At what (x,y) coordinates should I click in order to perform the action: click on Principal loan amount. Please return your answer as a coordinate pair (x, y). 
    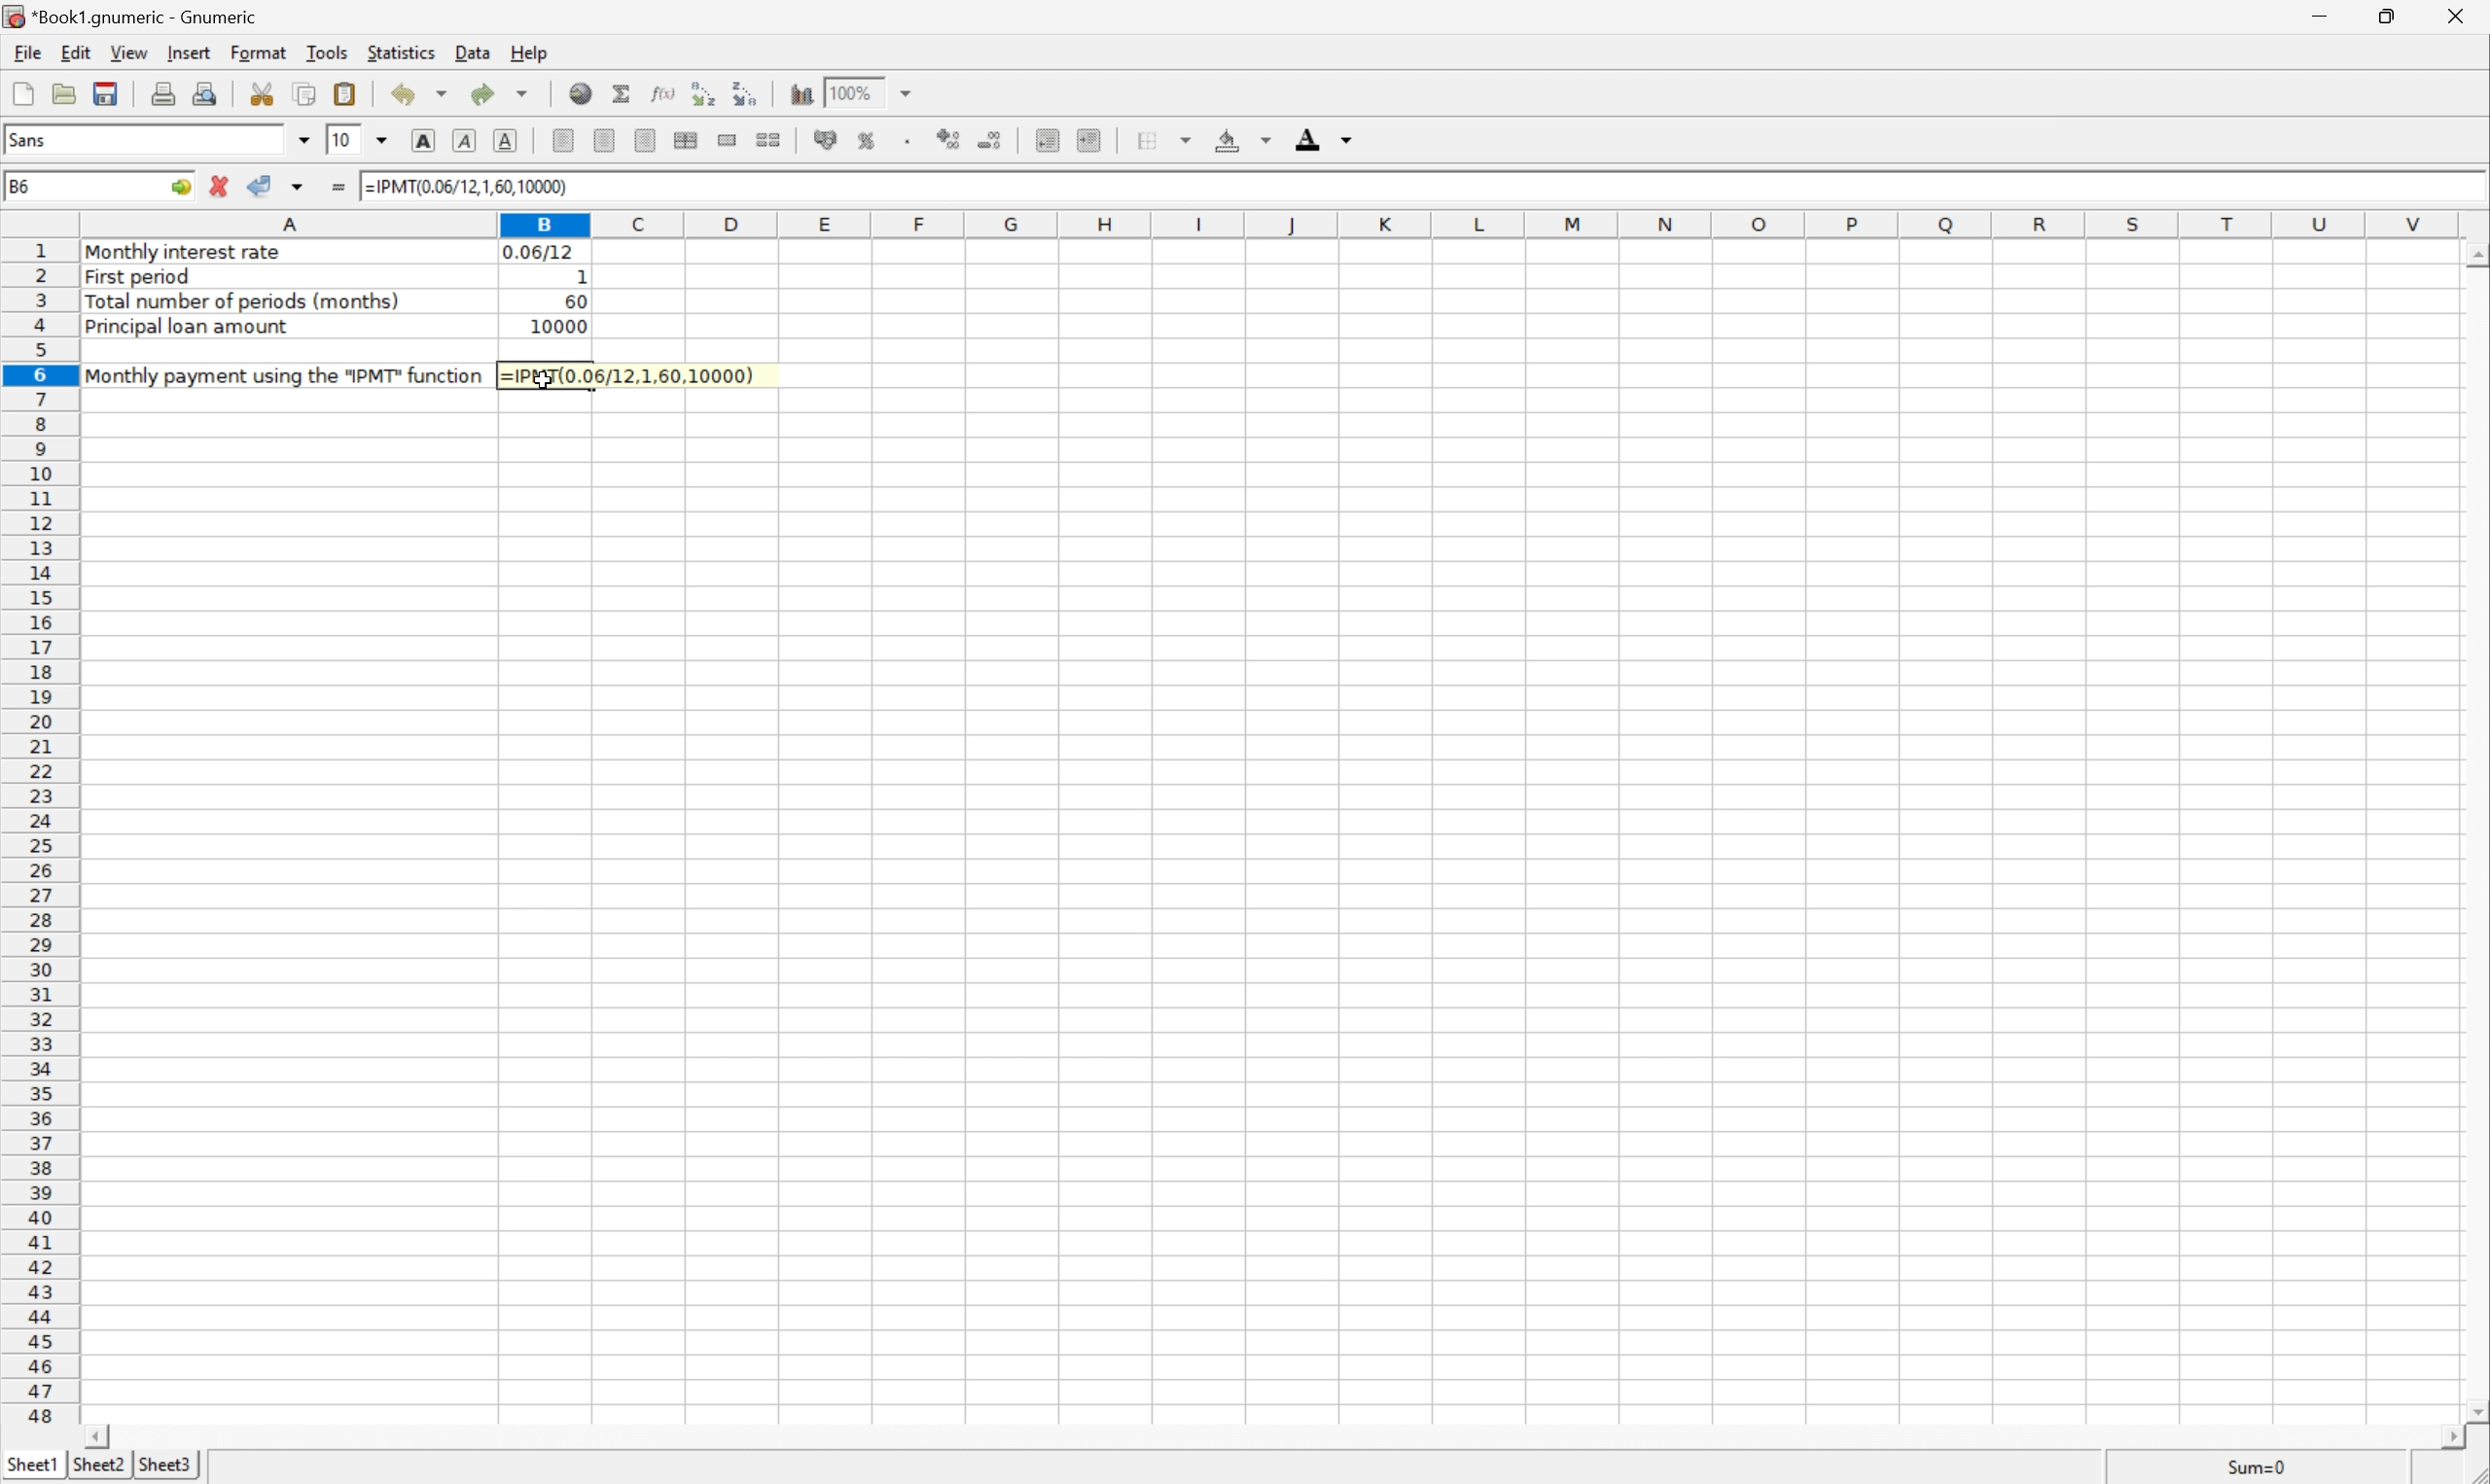
    Looking at the image, I should click on (189, 328).